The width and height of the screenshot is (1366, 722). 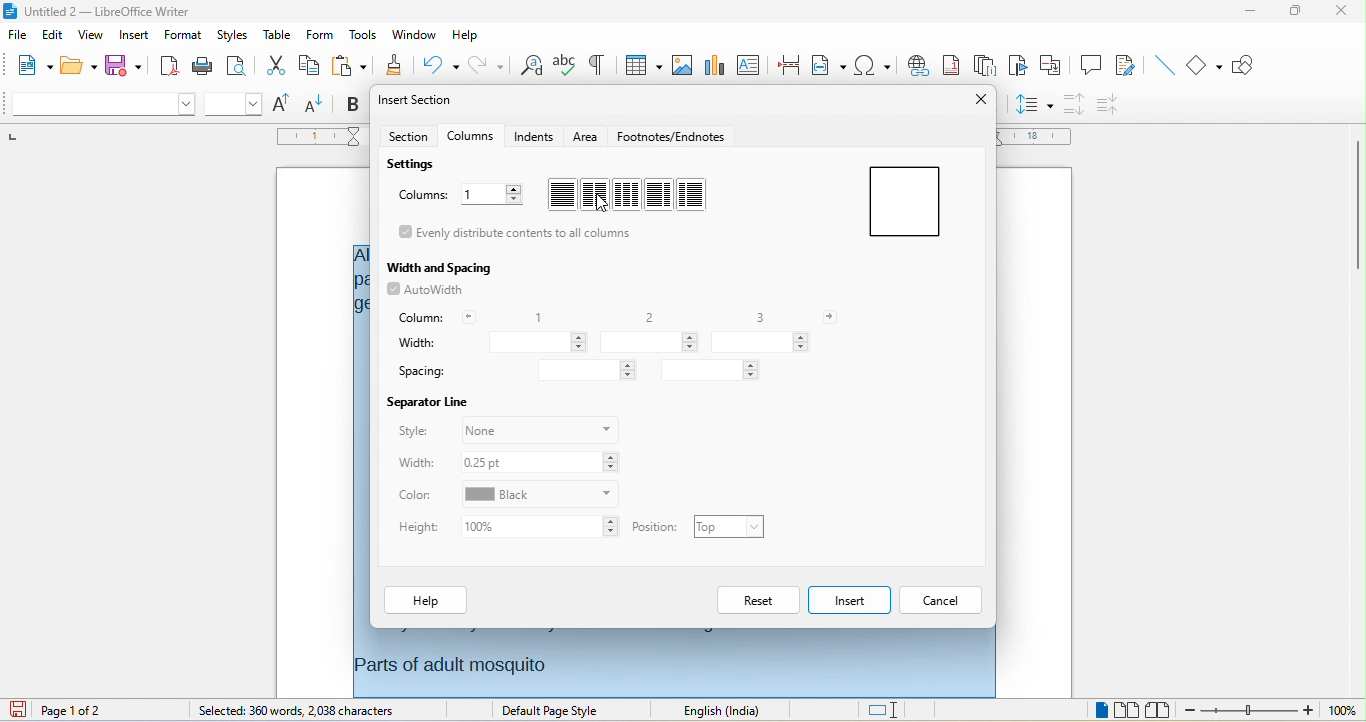 What do you see at coordinates (759, 343) in the screenshot?
I see `column 3 width` at bounding box center [759, 343].